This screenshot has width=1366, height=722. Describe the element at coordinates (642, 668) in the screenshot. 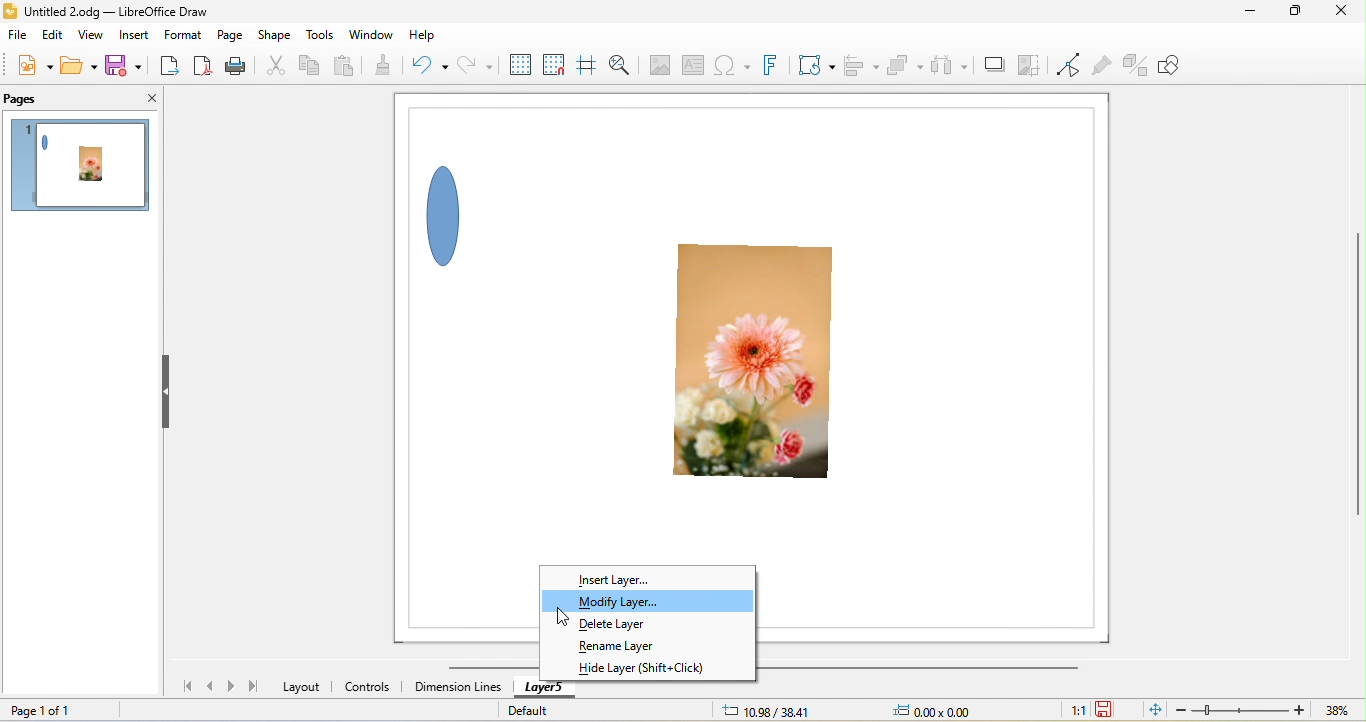

I see `hide layer` at that location.